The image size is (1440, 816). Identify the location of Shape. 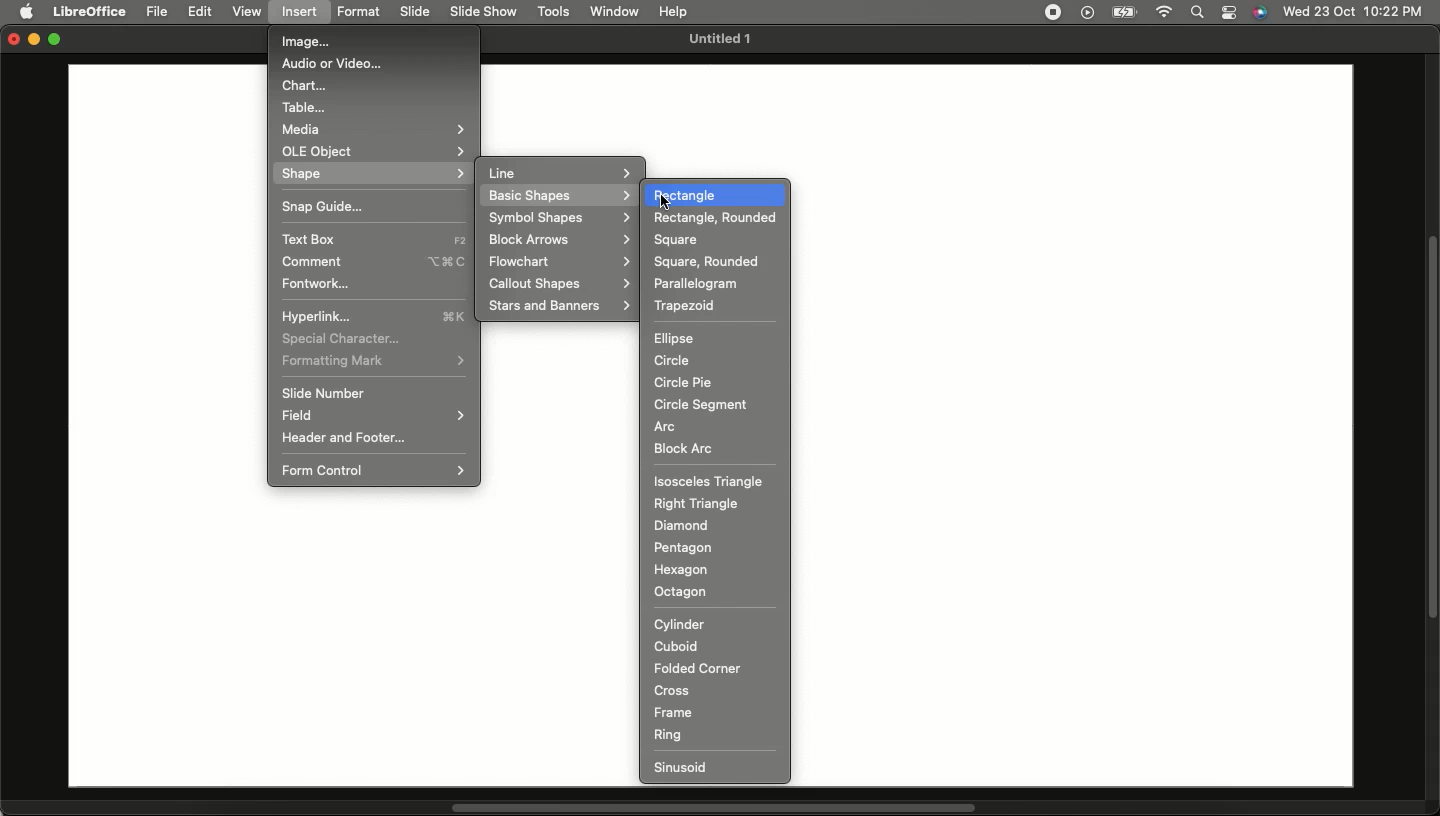
(374, 173).